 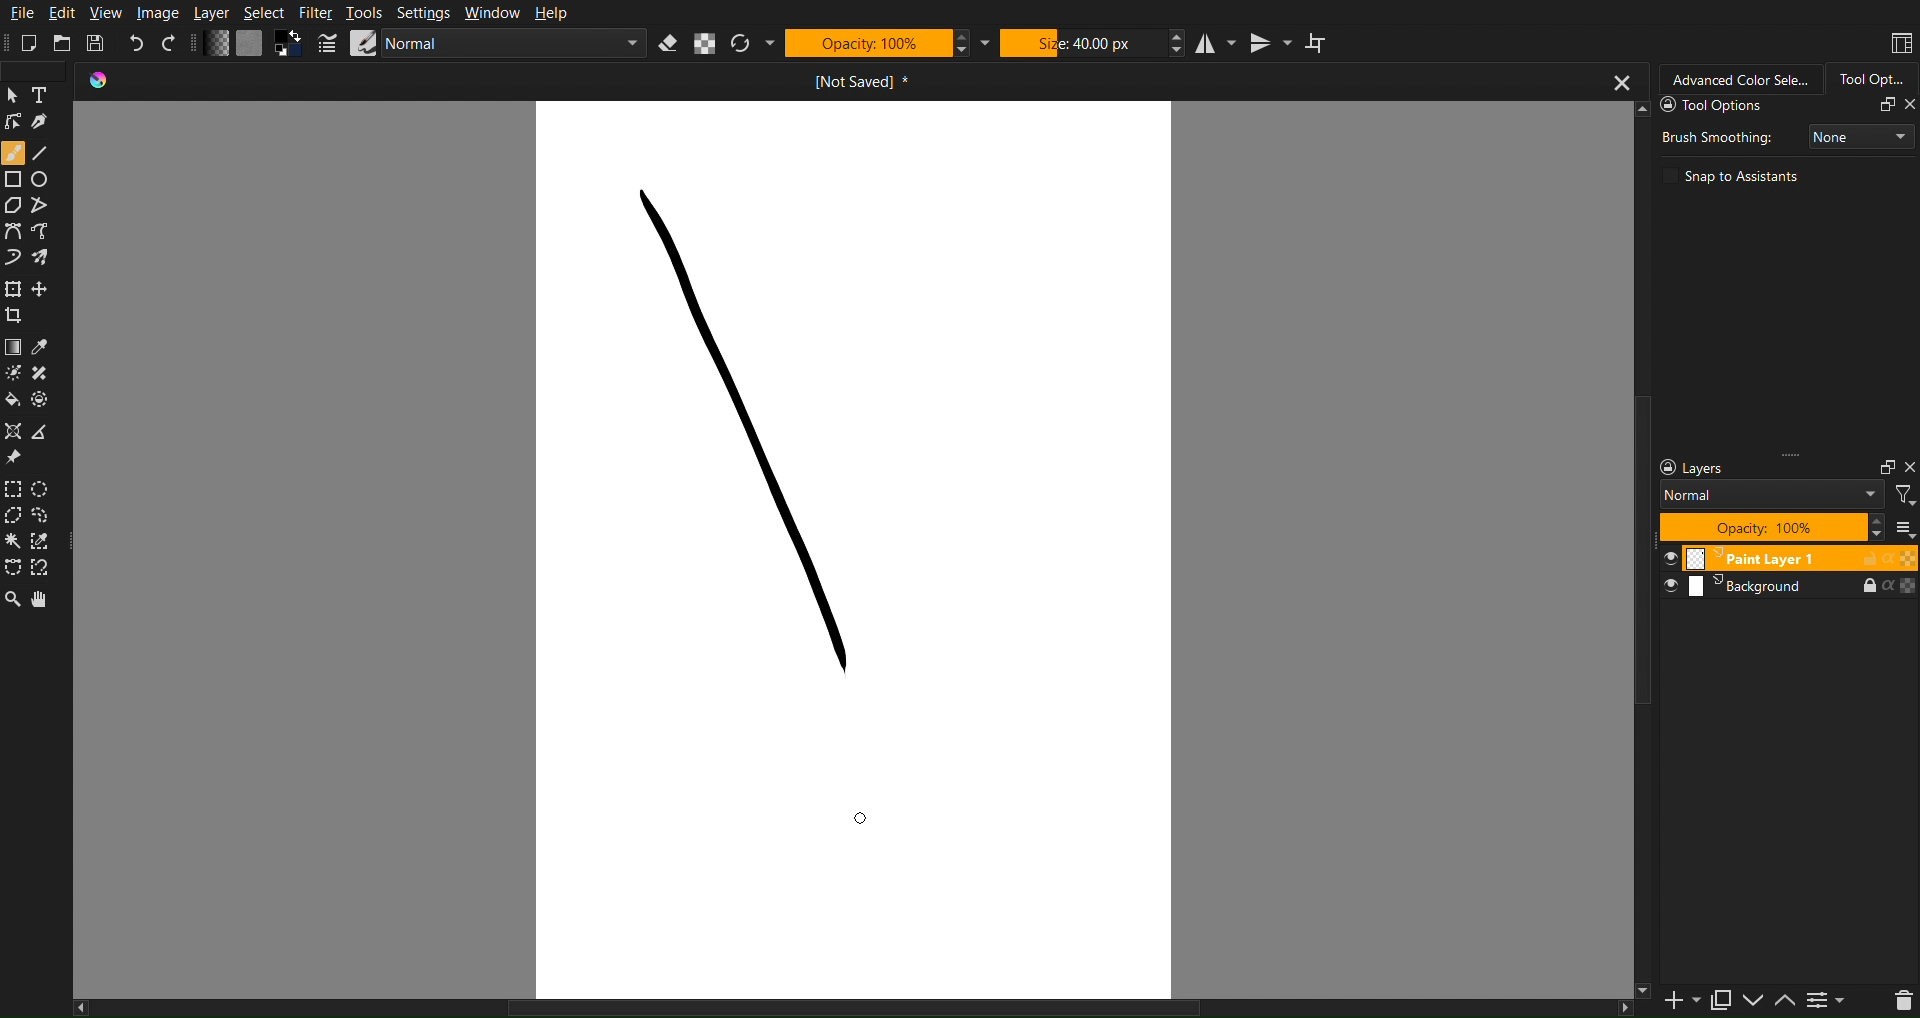 What do you see at coordinates (137, 42) in the screenshot?
I see `Undo` at bounding box center [137, 42].